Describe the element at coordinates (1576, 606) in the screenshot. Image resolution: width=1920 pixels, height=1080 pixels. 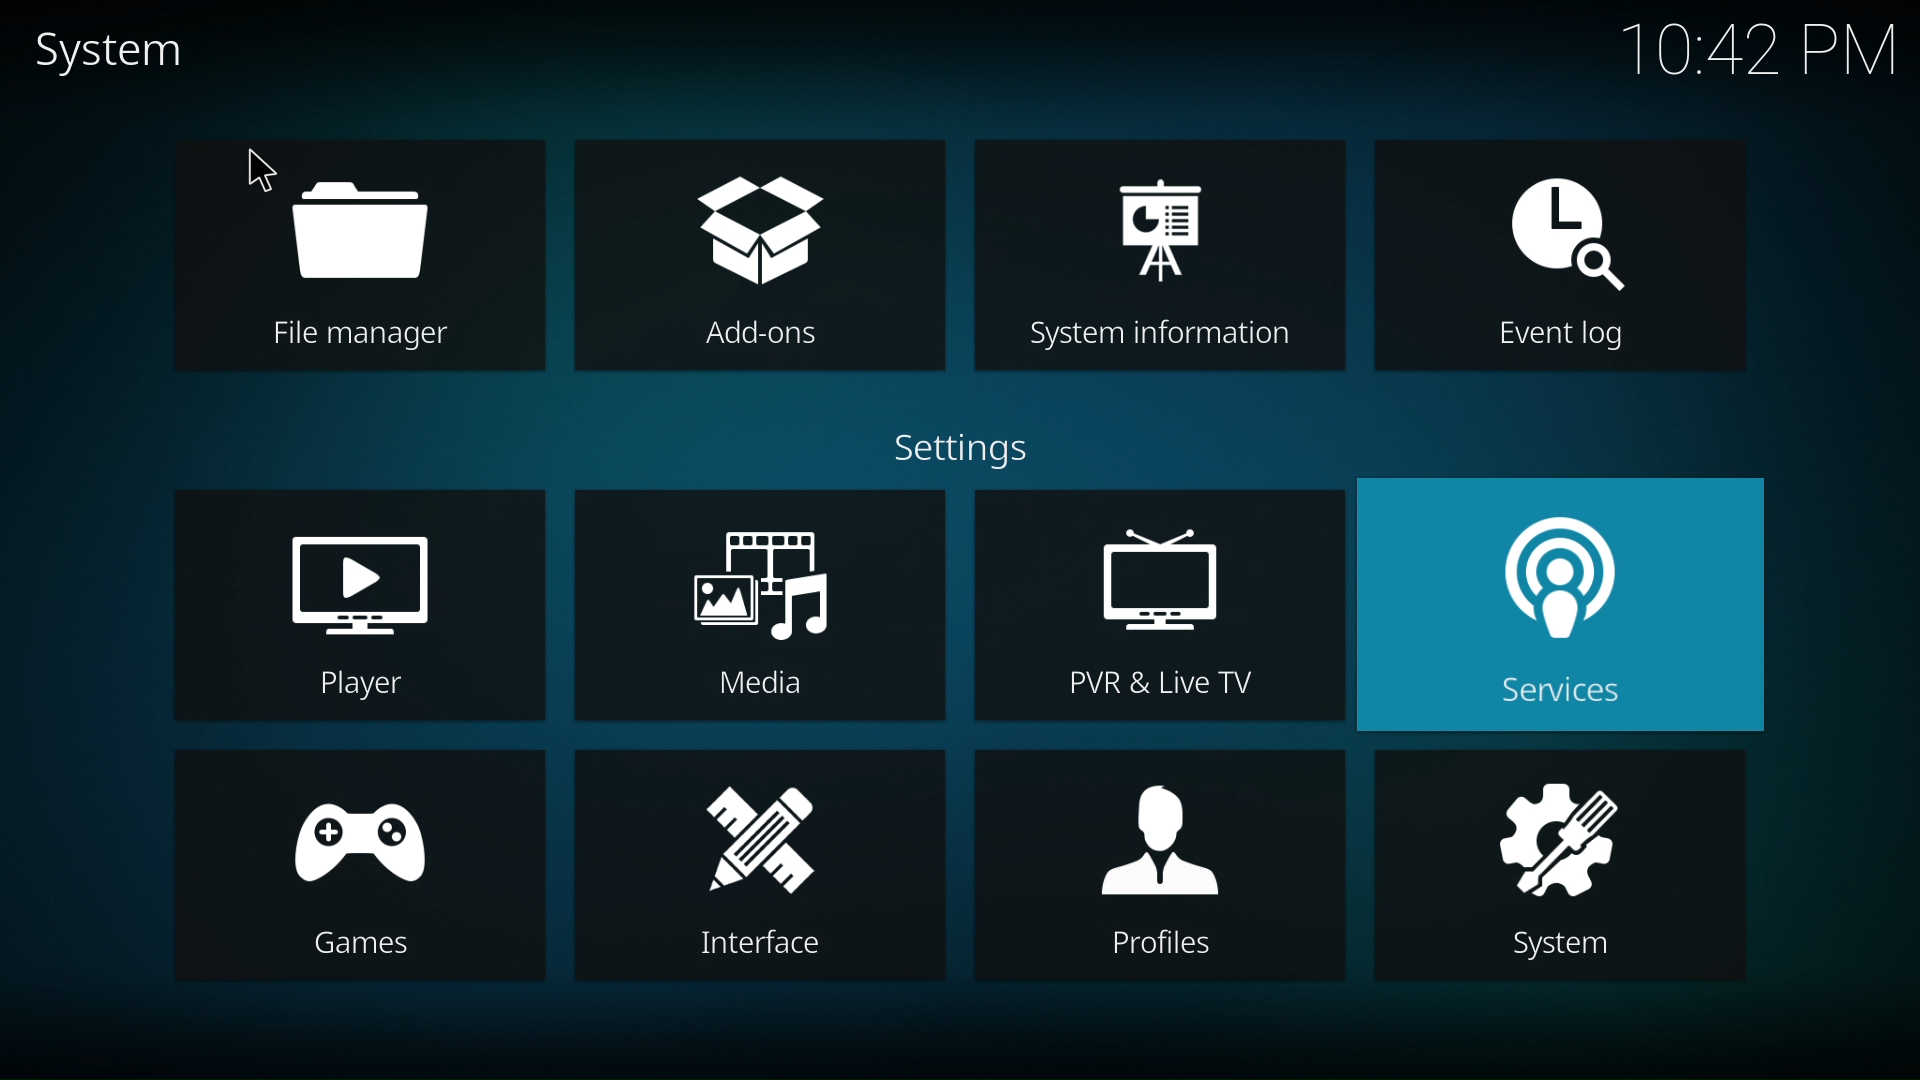
I see `services` at that location.